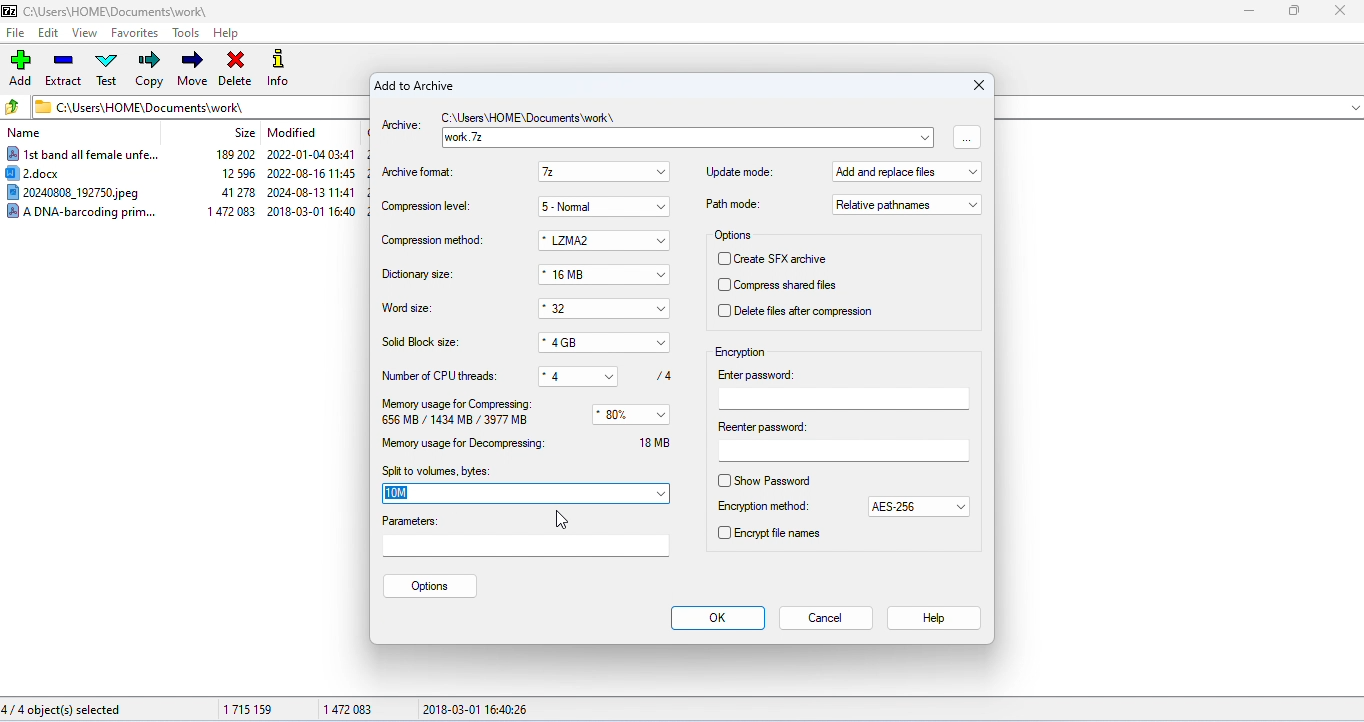 The width and height of the screenshot is (1364, 722). I want to click on add to archive, so click(414, 87).